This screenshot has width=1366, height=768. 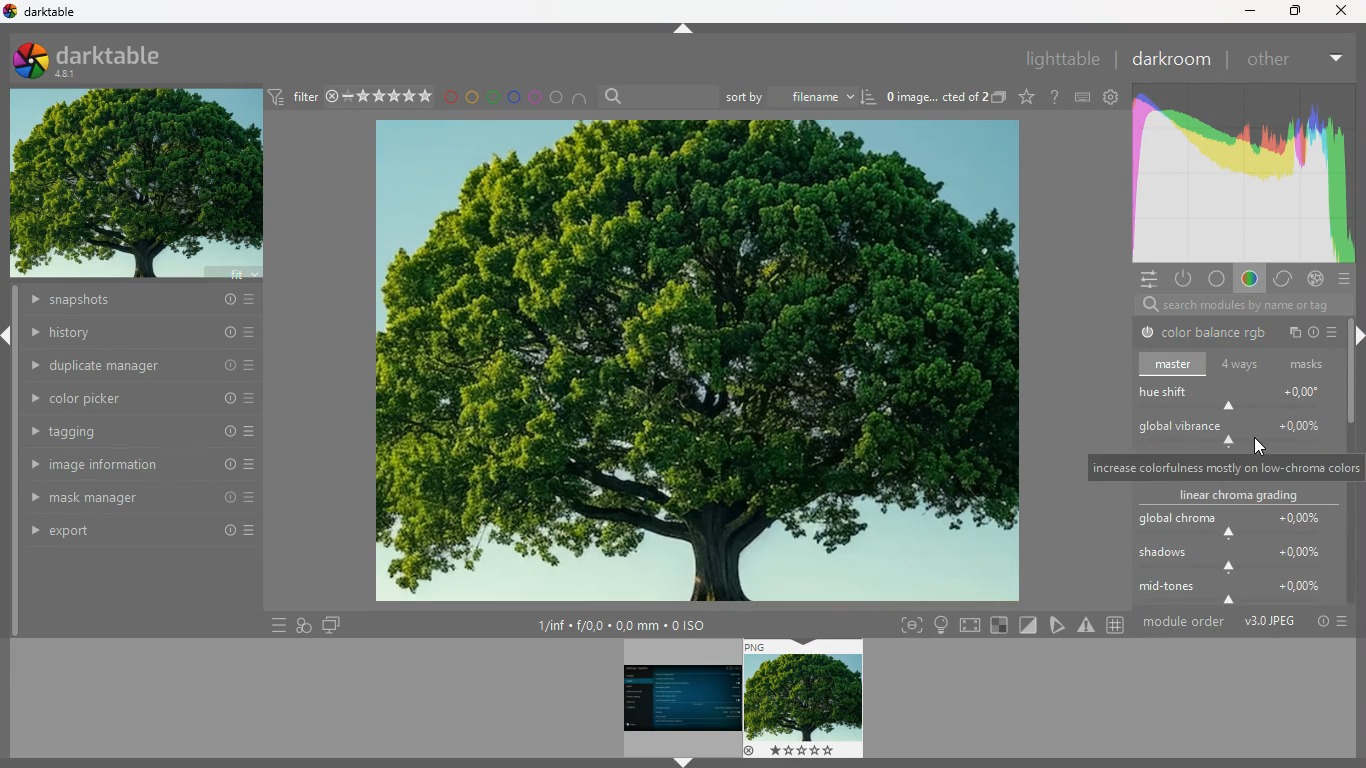 I want to click on lighttable, so click(x=1060, y=58).